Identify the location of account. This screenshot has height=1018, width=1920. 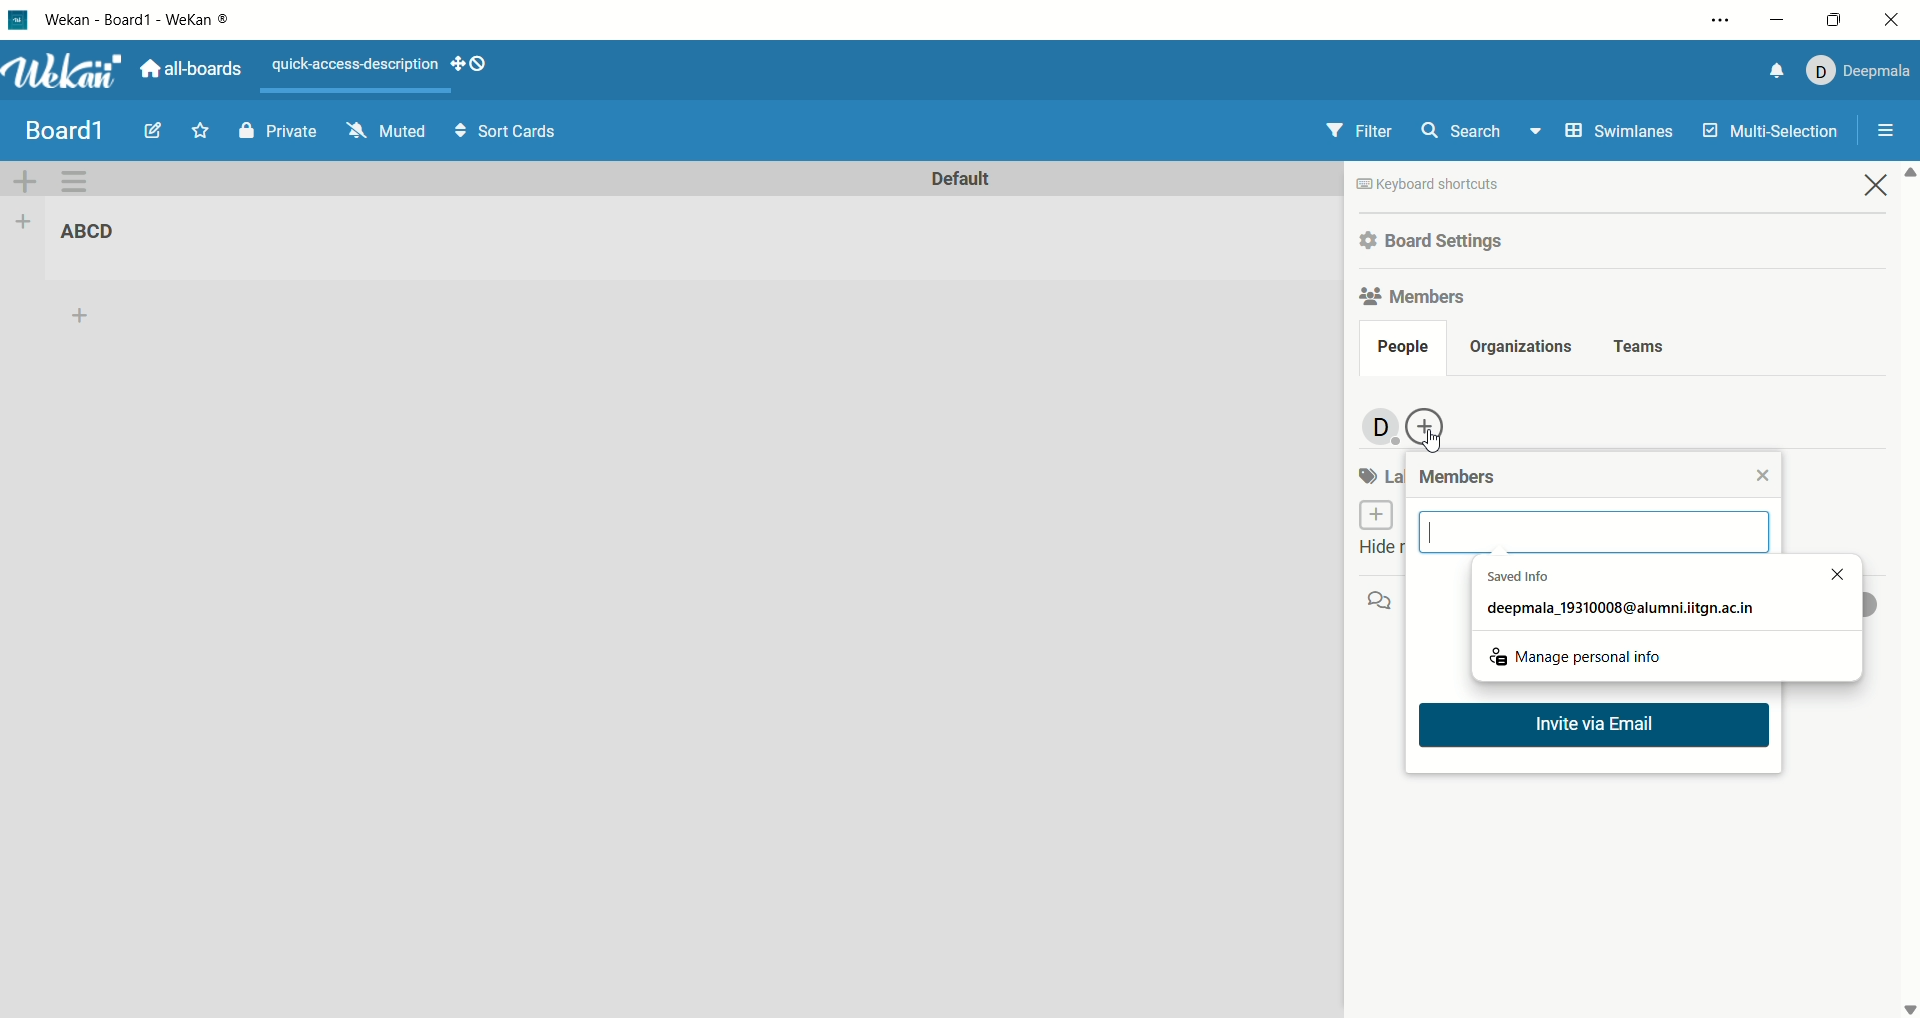
(1860, 71).